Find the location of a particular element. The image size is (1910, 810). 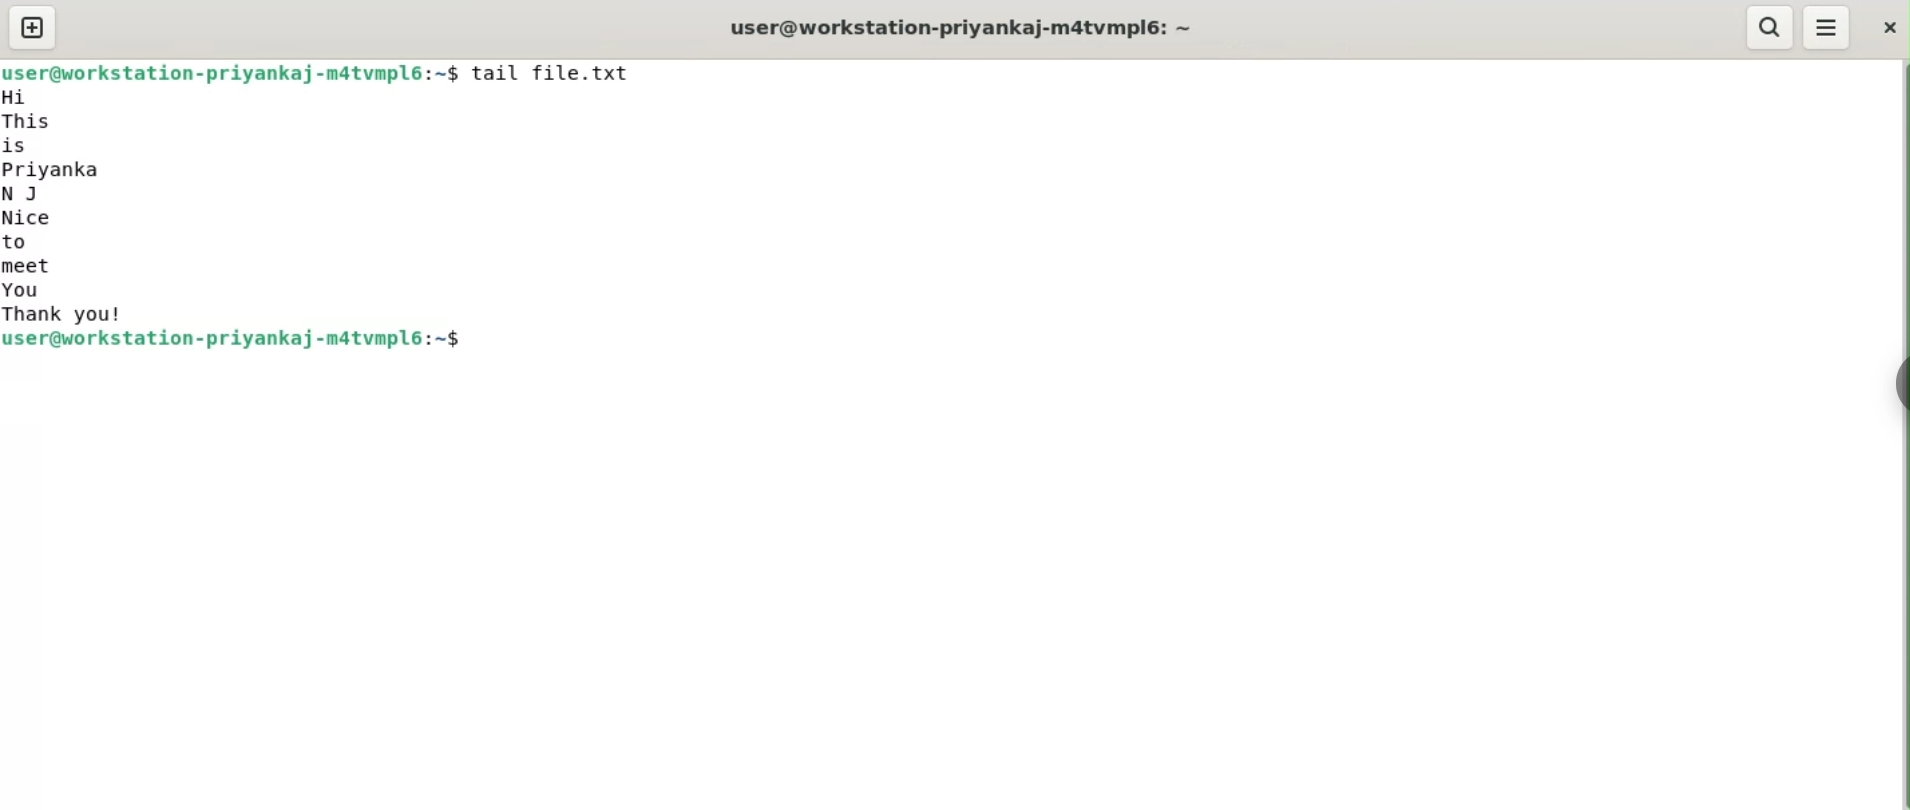

command input is located at coordinates (1179, 343).